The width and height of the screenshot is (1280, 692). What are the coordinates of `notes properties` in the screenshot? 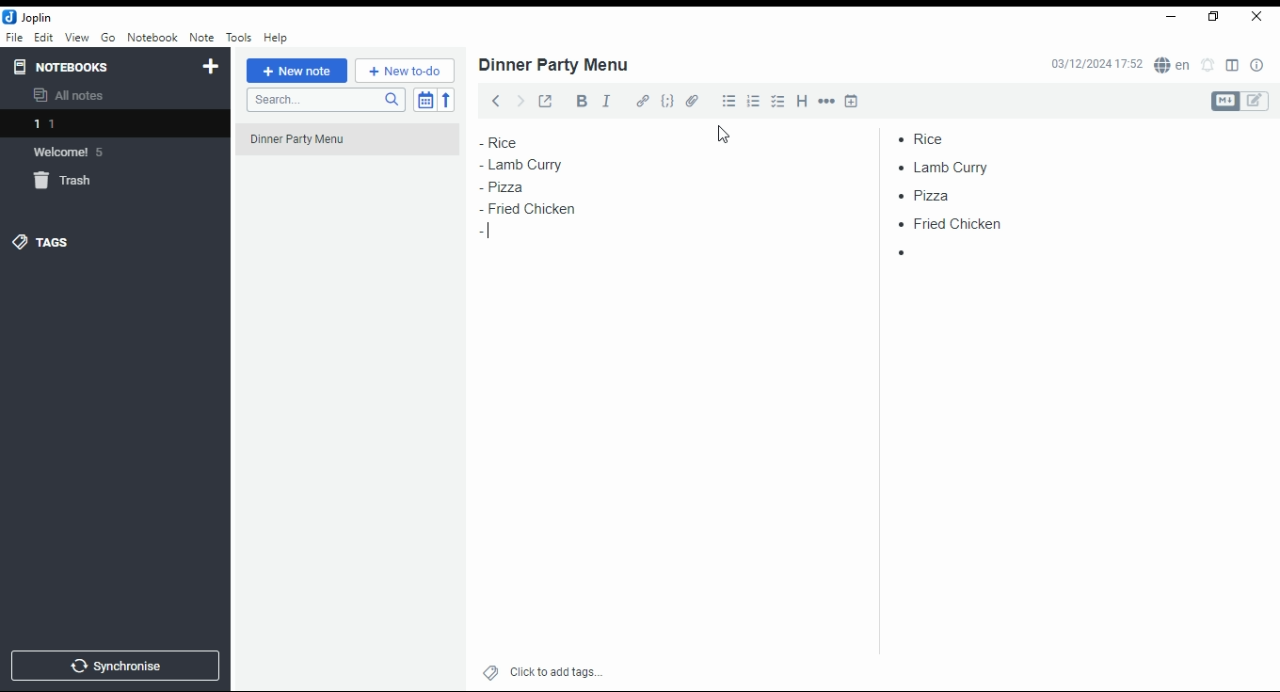 It's located at (1258, 65).